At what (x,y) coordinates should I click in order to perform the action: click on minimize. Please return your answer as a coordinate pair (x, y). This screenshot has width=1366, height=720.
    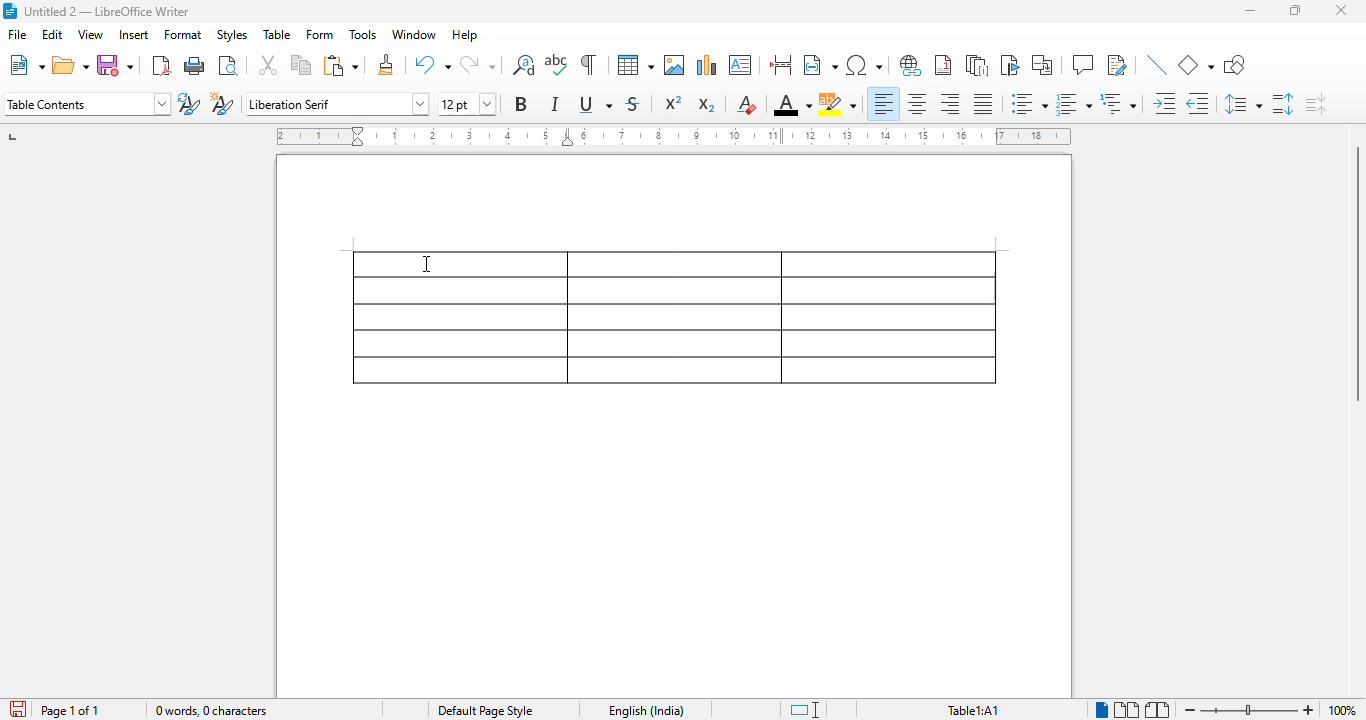
    Looking at the image, I should click on (1250, 10).